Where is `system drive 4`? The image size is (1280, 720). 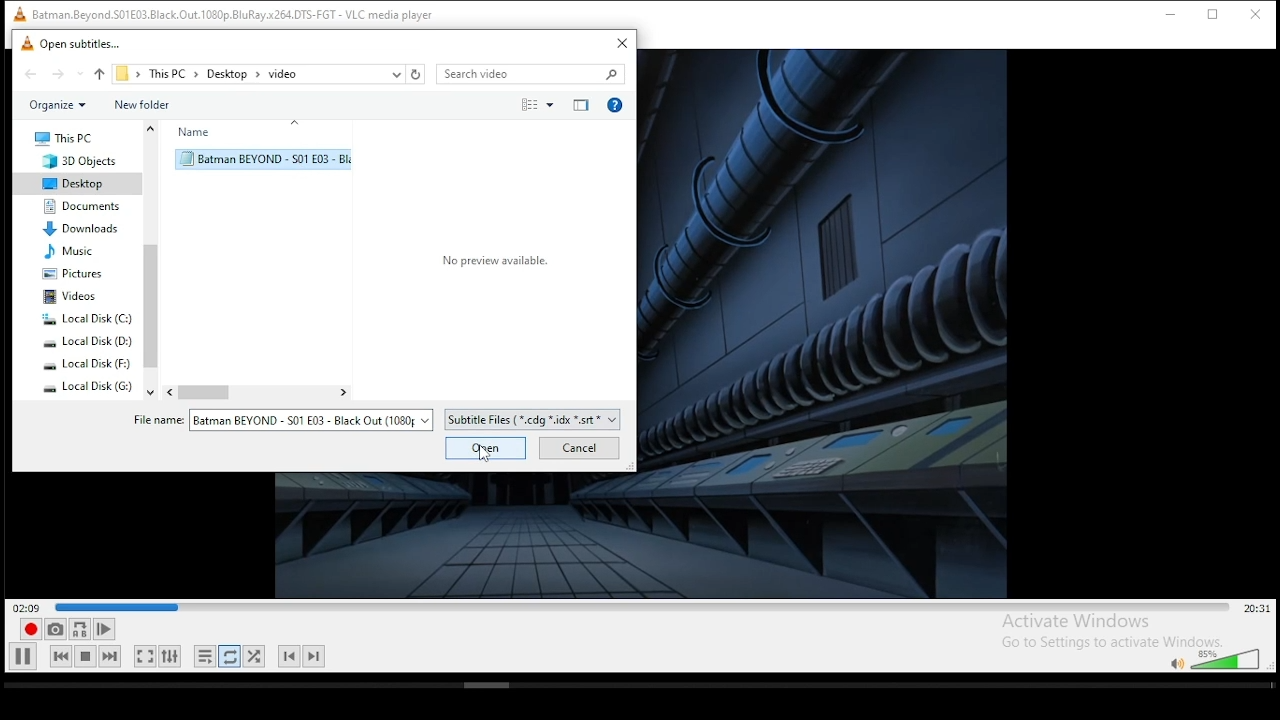
system drive 4 is located at coordinates (85, 387).